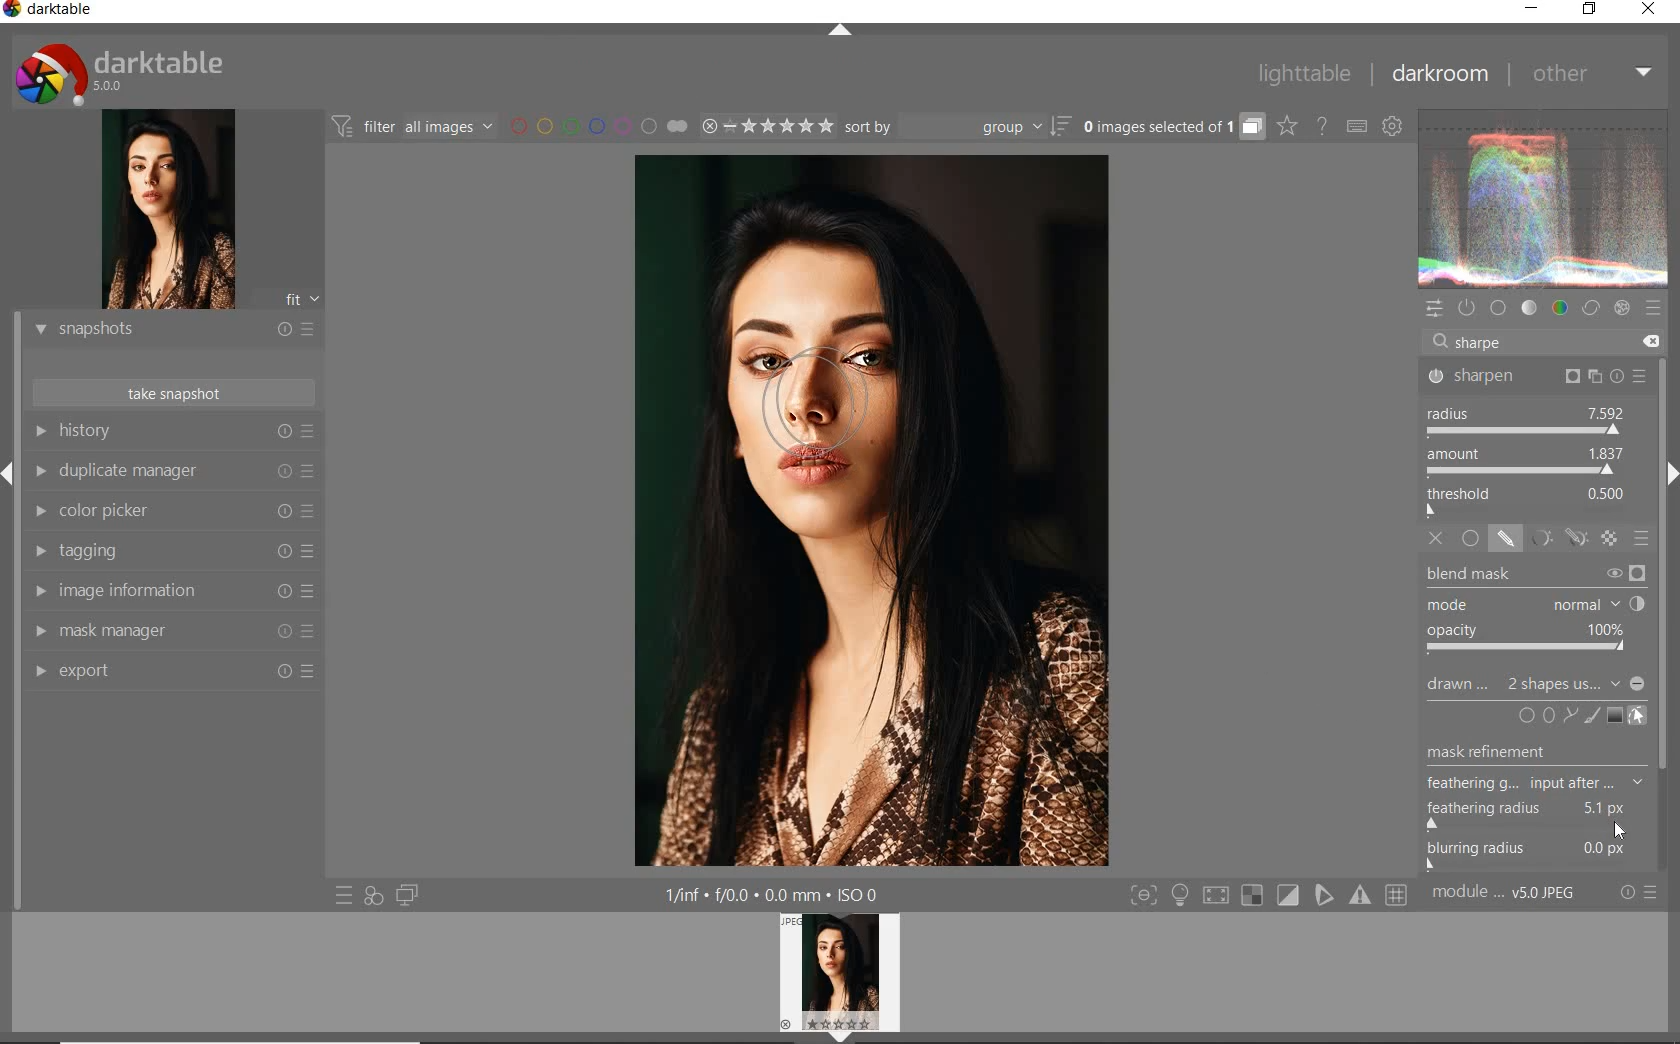  What do you see at coordinates (161, 209) in the screenshot?
I see `image preview` at bounding box center [161, 209].